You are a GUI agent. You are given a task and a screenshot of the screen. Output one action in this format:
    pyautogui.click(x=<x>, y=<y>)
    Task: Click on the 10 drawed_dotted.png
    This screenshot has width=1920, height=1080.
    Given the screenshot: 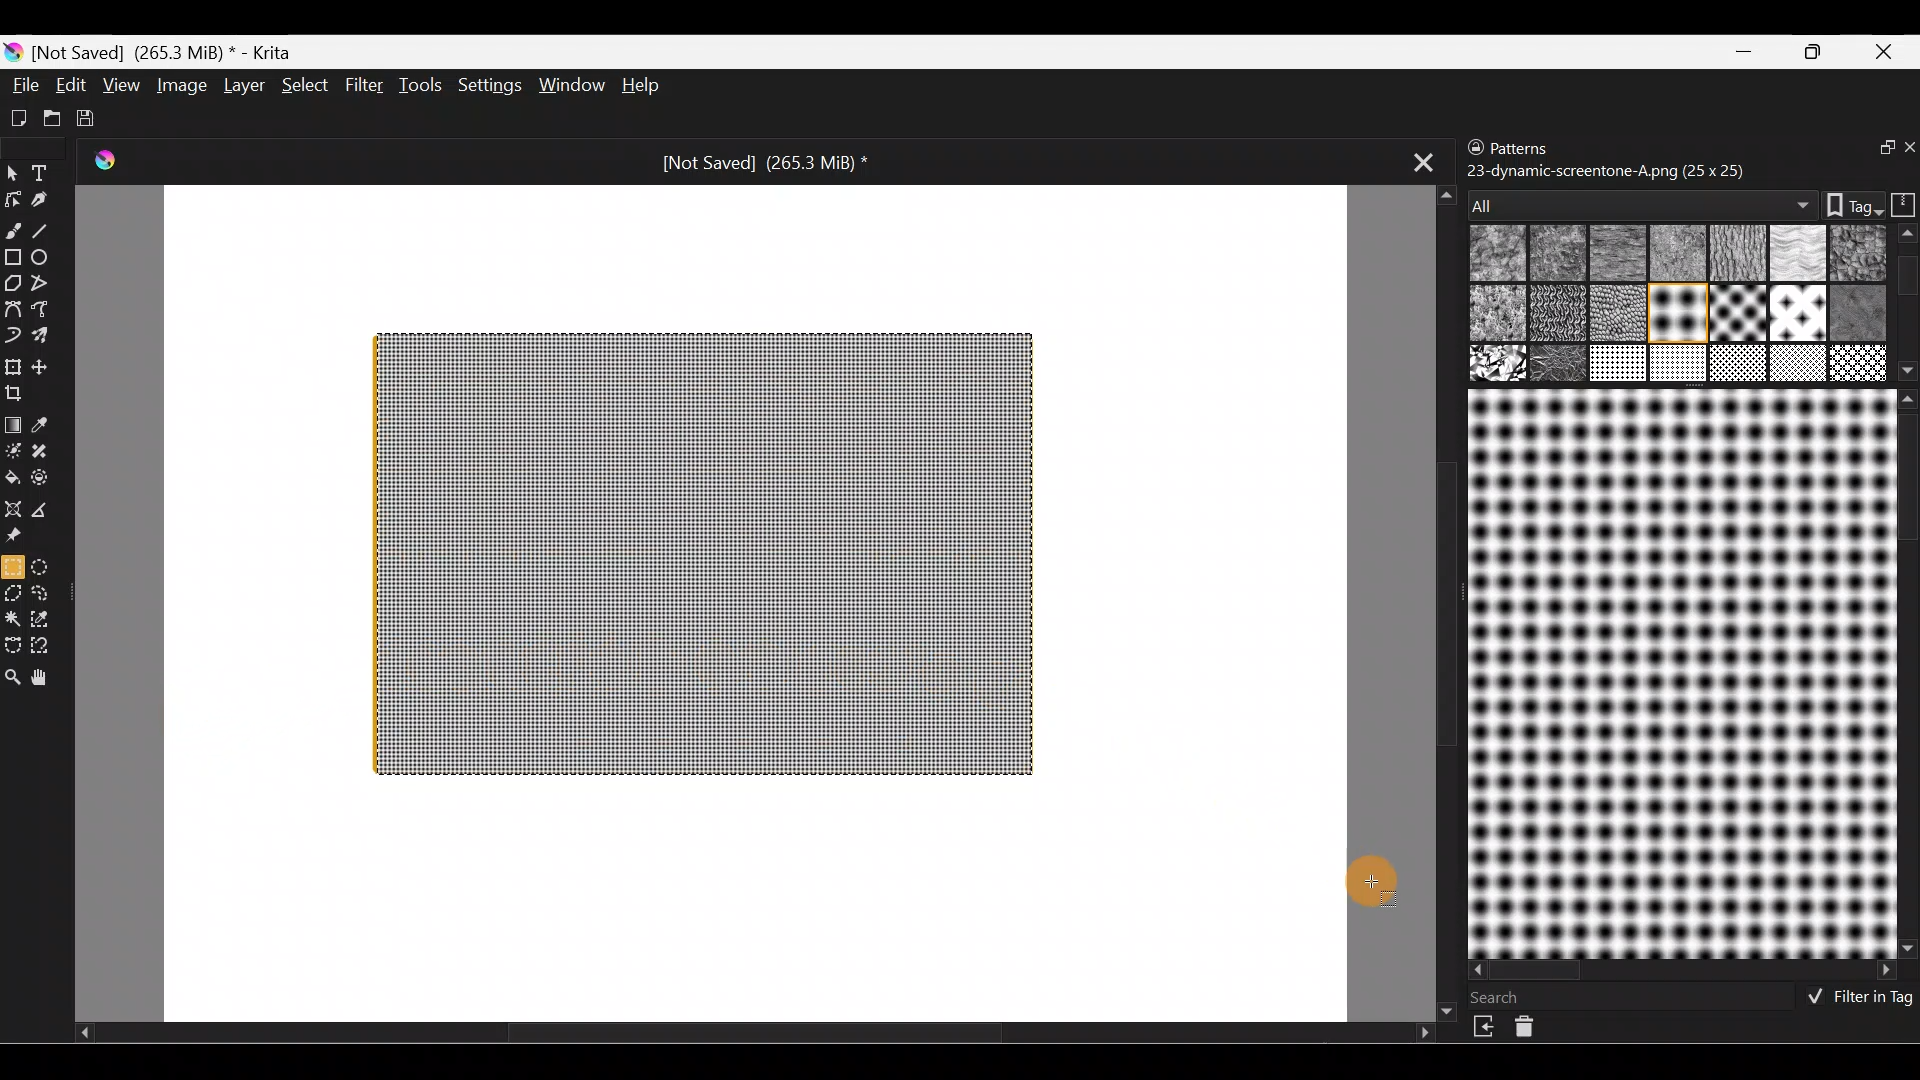 What is the action you would take?
    pyautogui.click(x=1675, y=316)
    